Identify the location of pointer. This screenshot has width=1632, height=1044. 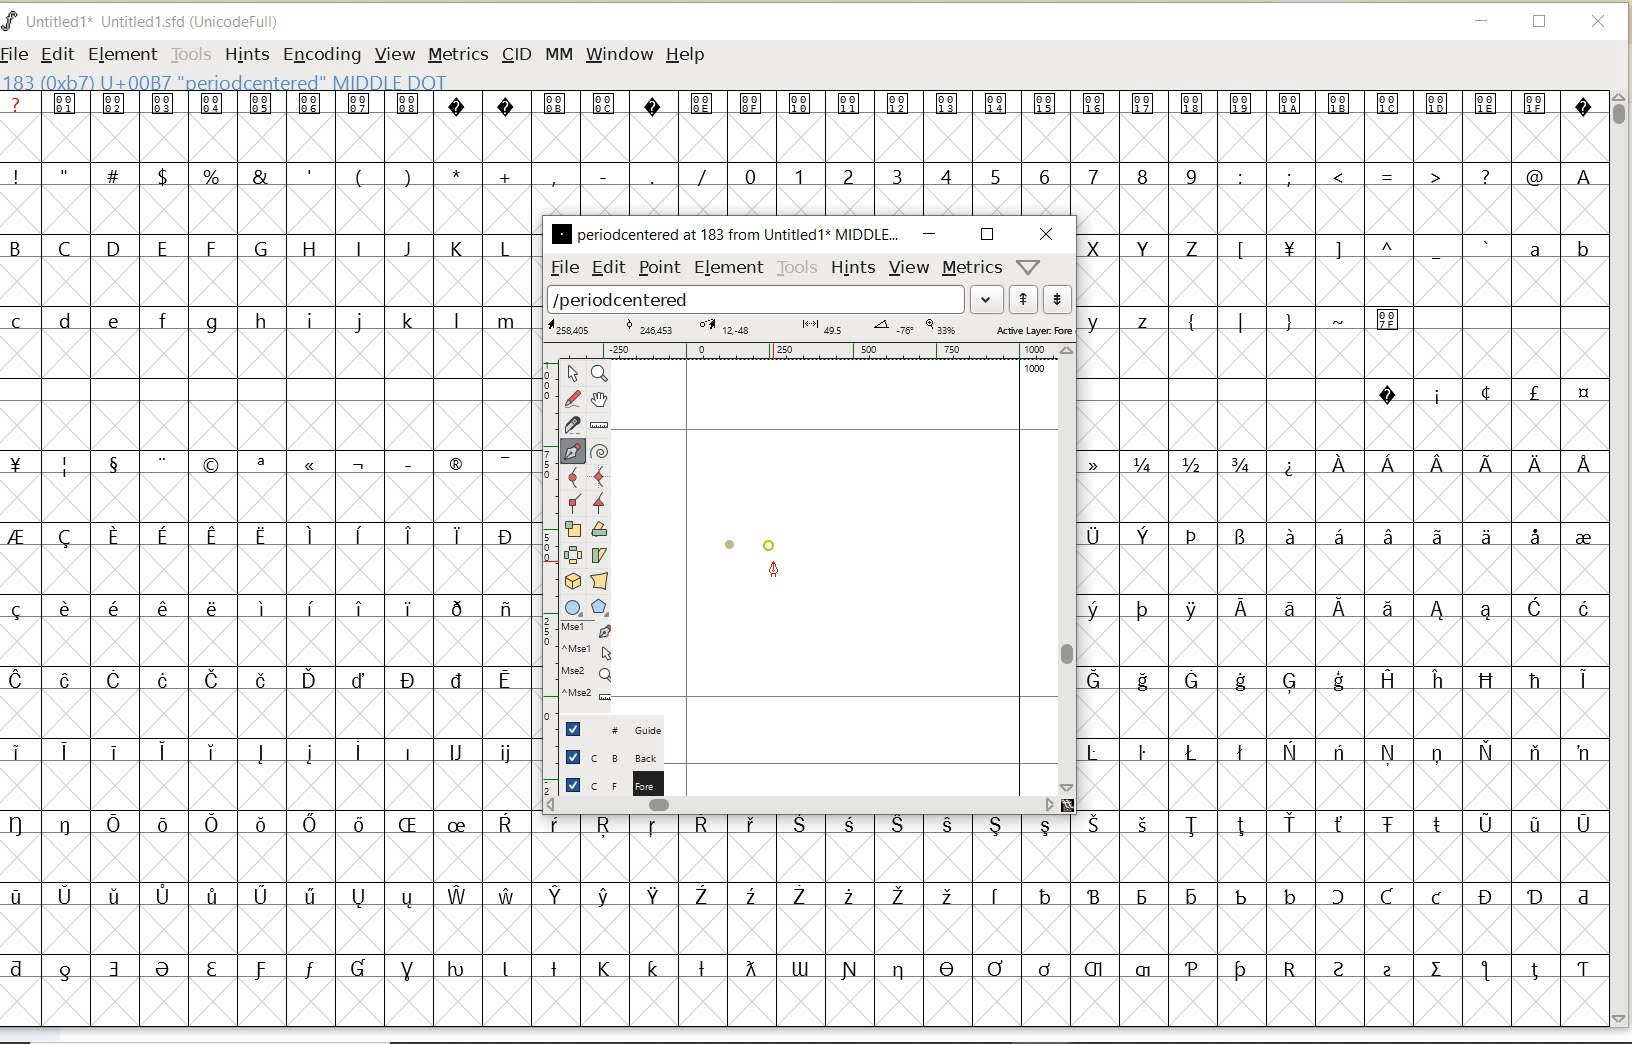
(572, 374).